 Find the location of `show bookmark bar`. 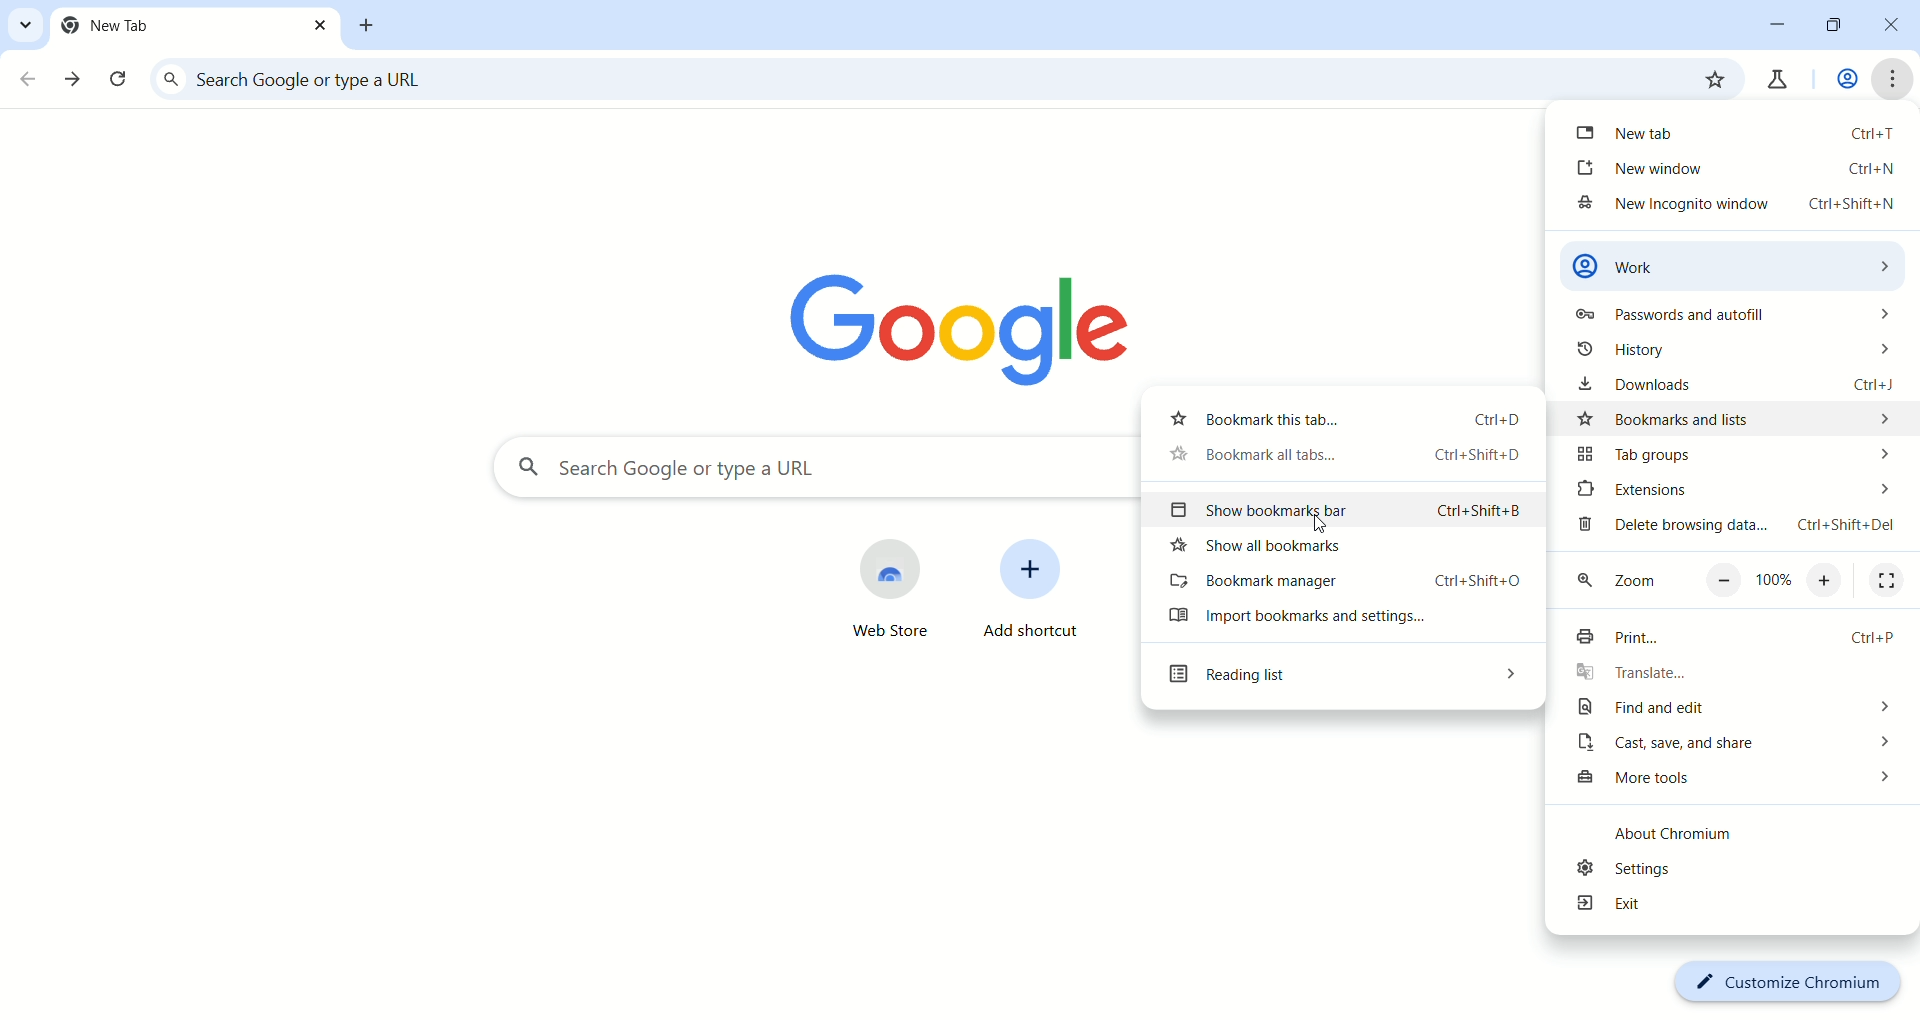

show bookmark bar is located at coordinates (1347, 512).